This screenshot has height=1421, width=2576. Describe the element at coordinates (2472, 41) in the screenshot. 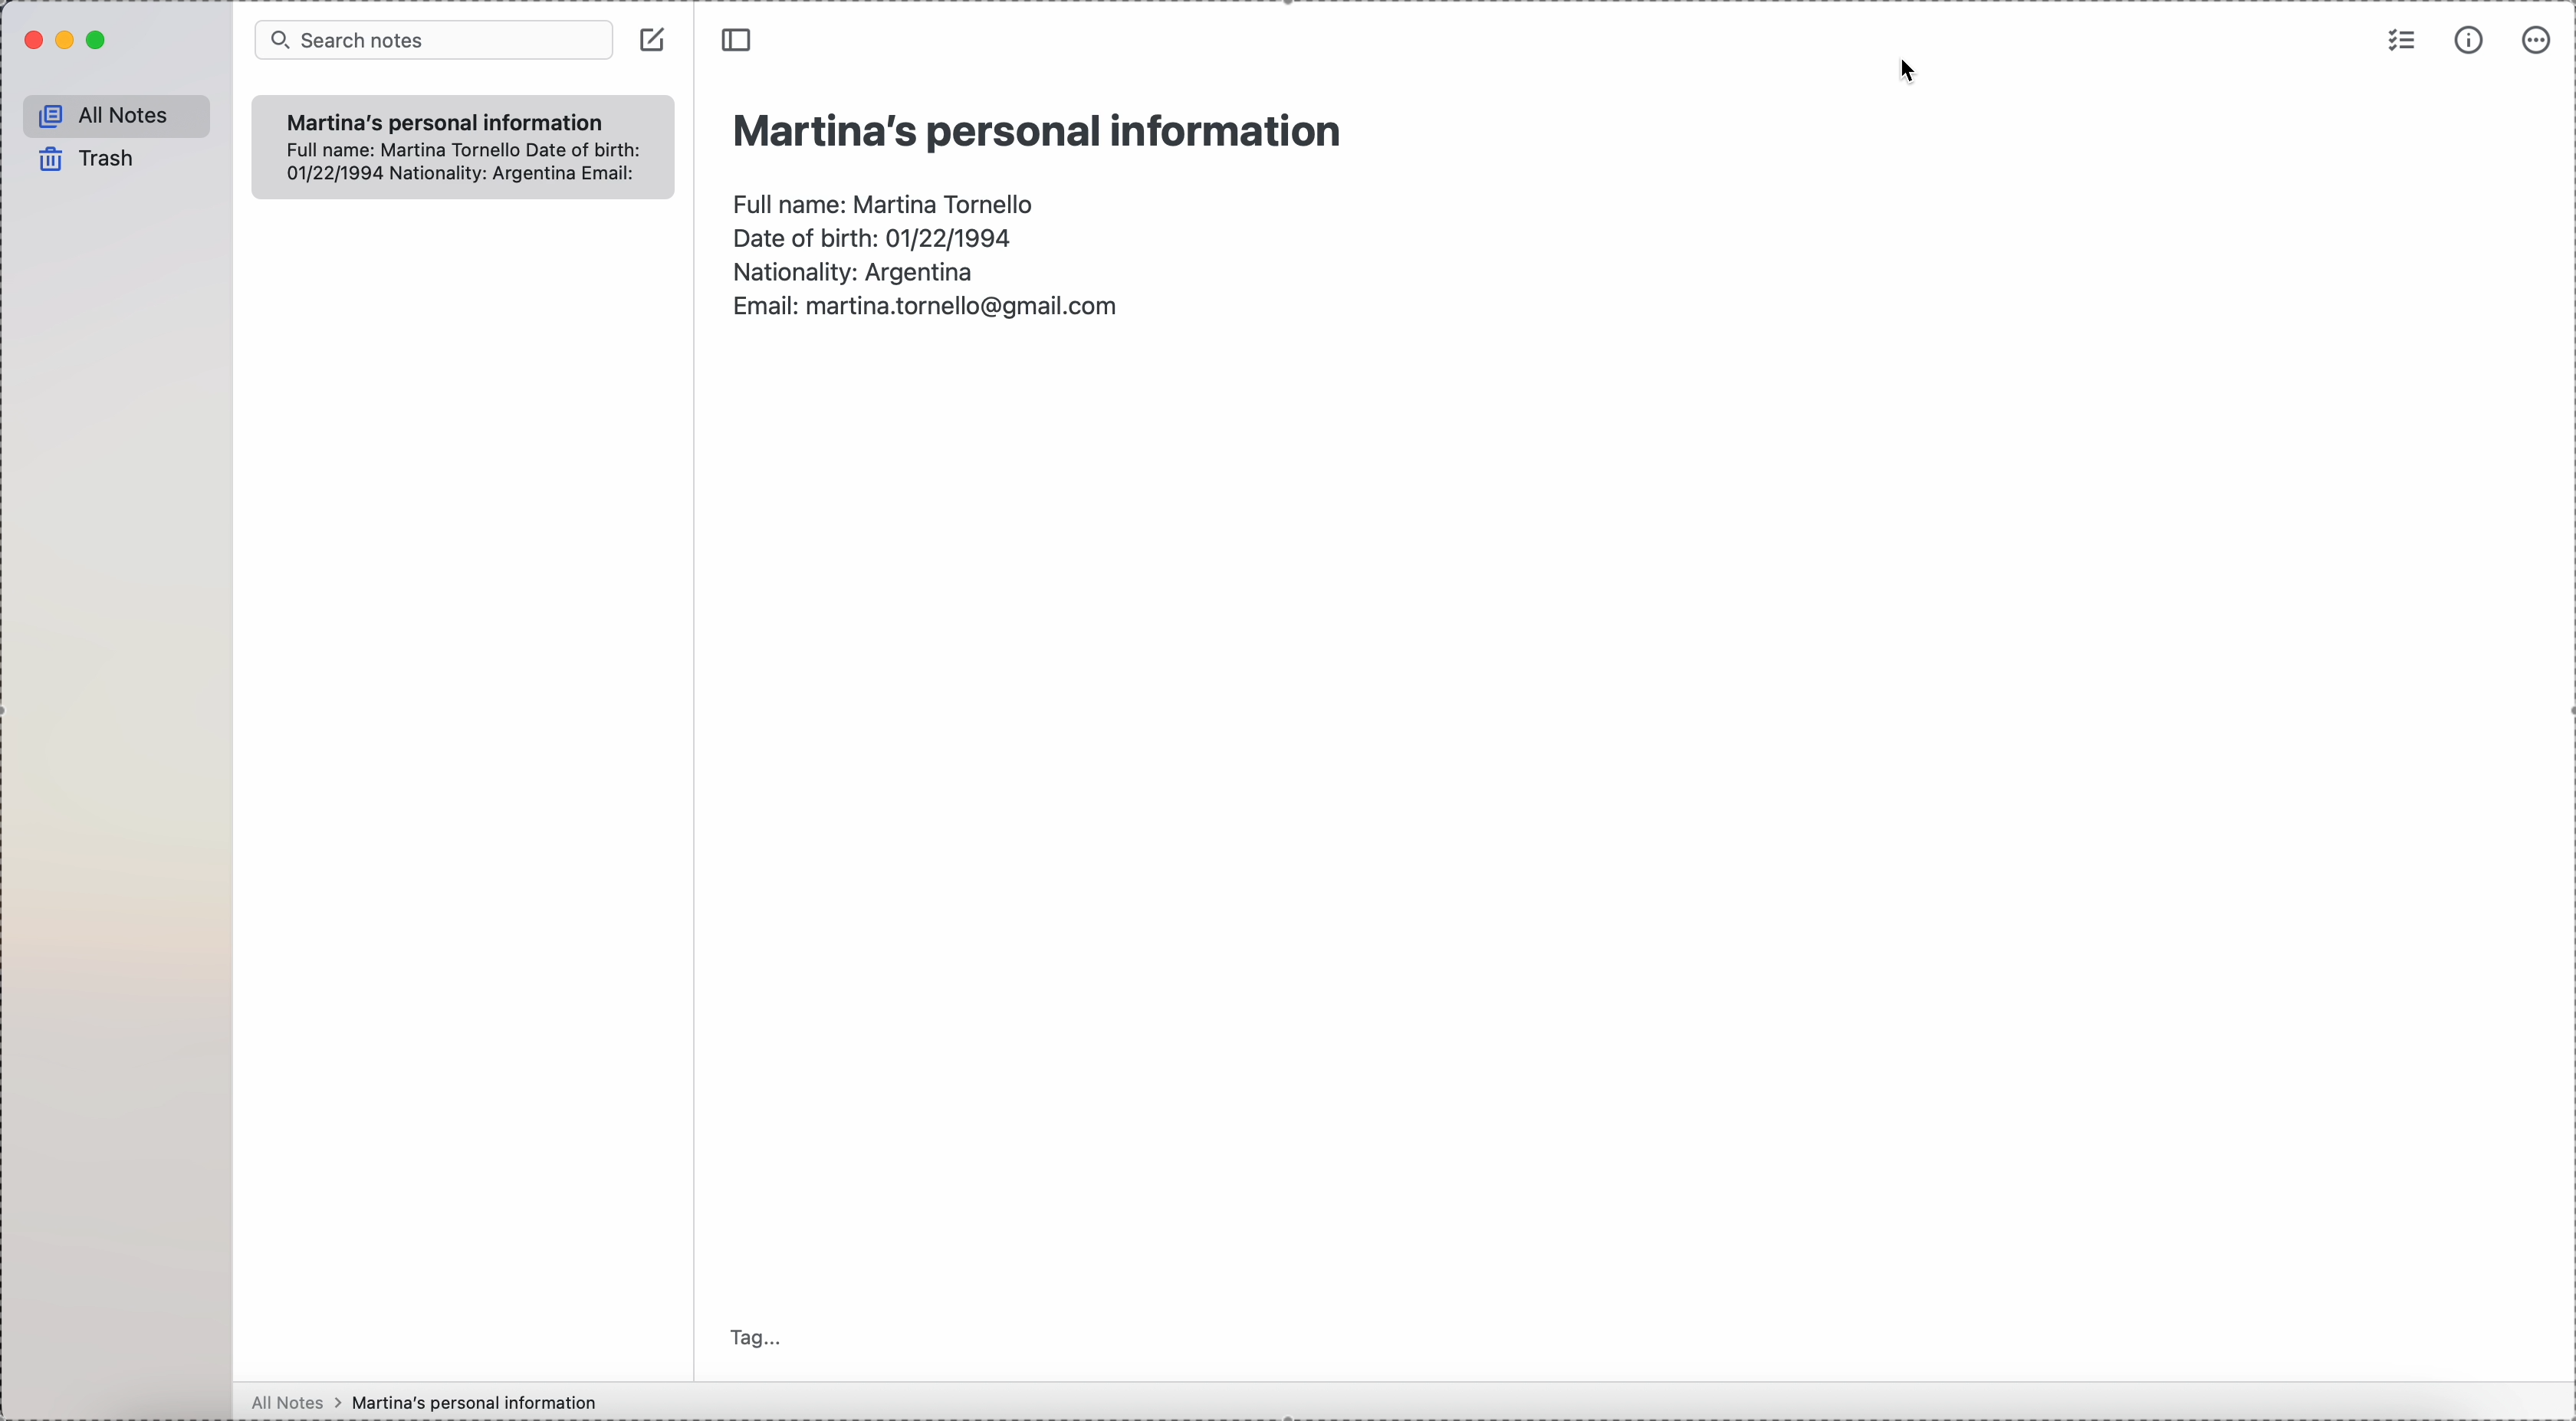

I see `metrics` at that location.